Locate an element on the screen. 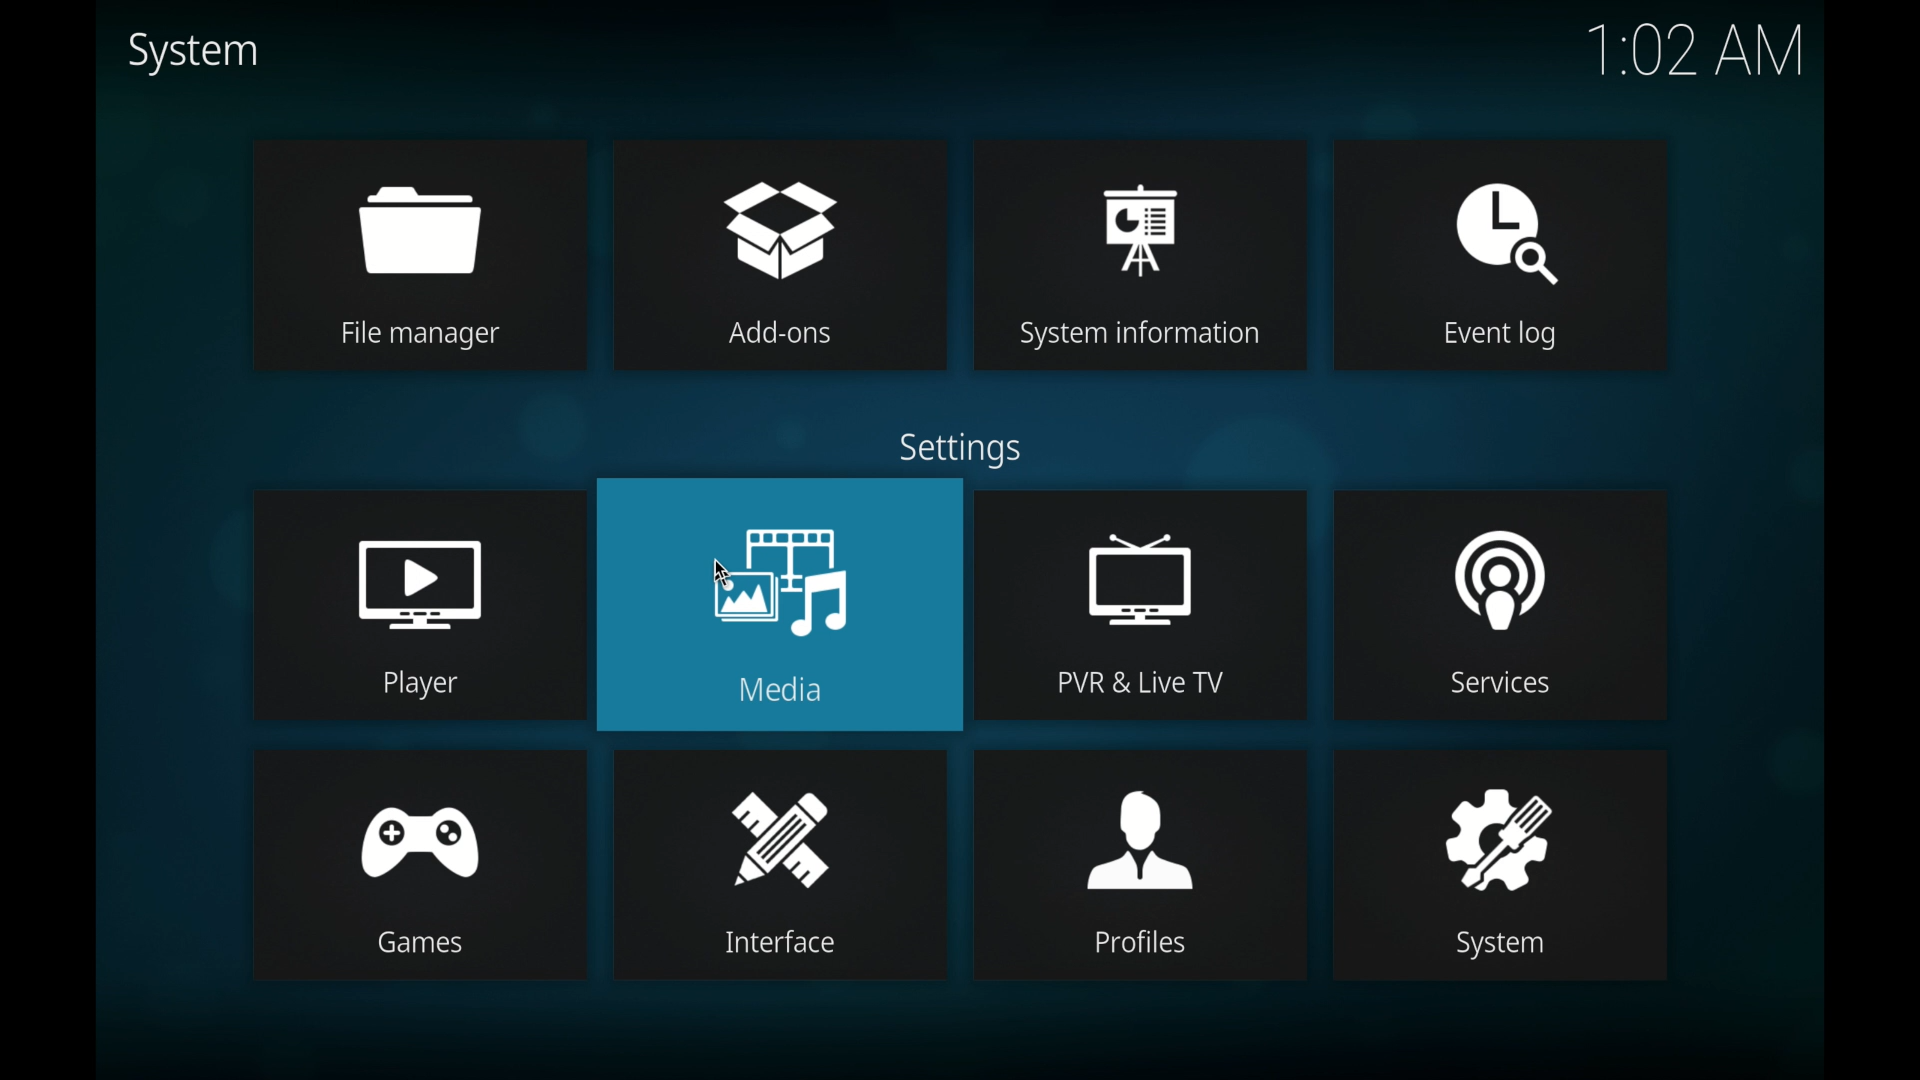 This screenshot has width=1920, height=1080. PVR & Live TV is located at coordinates (1144, 682).